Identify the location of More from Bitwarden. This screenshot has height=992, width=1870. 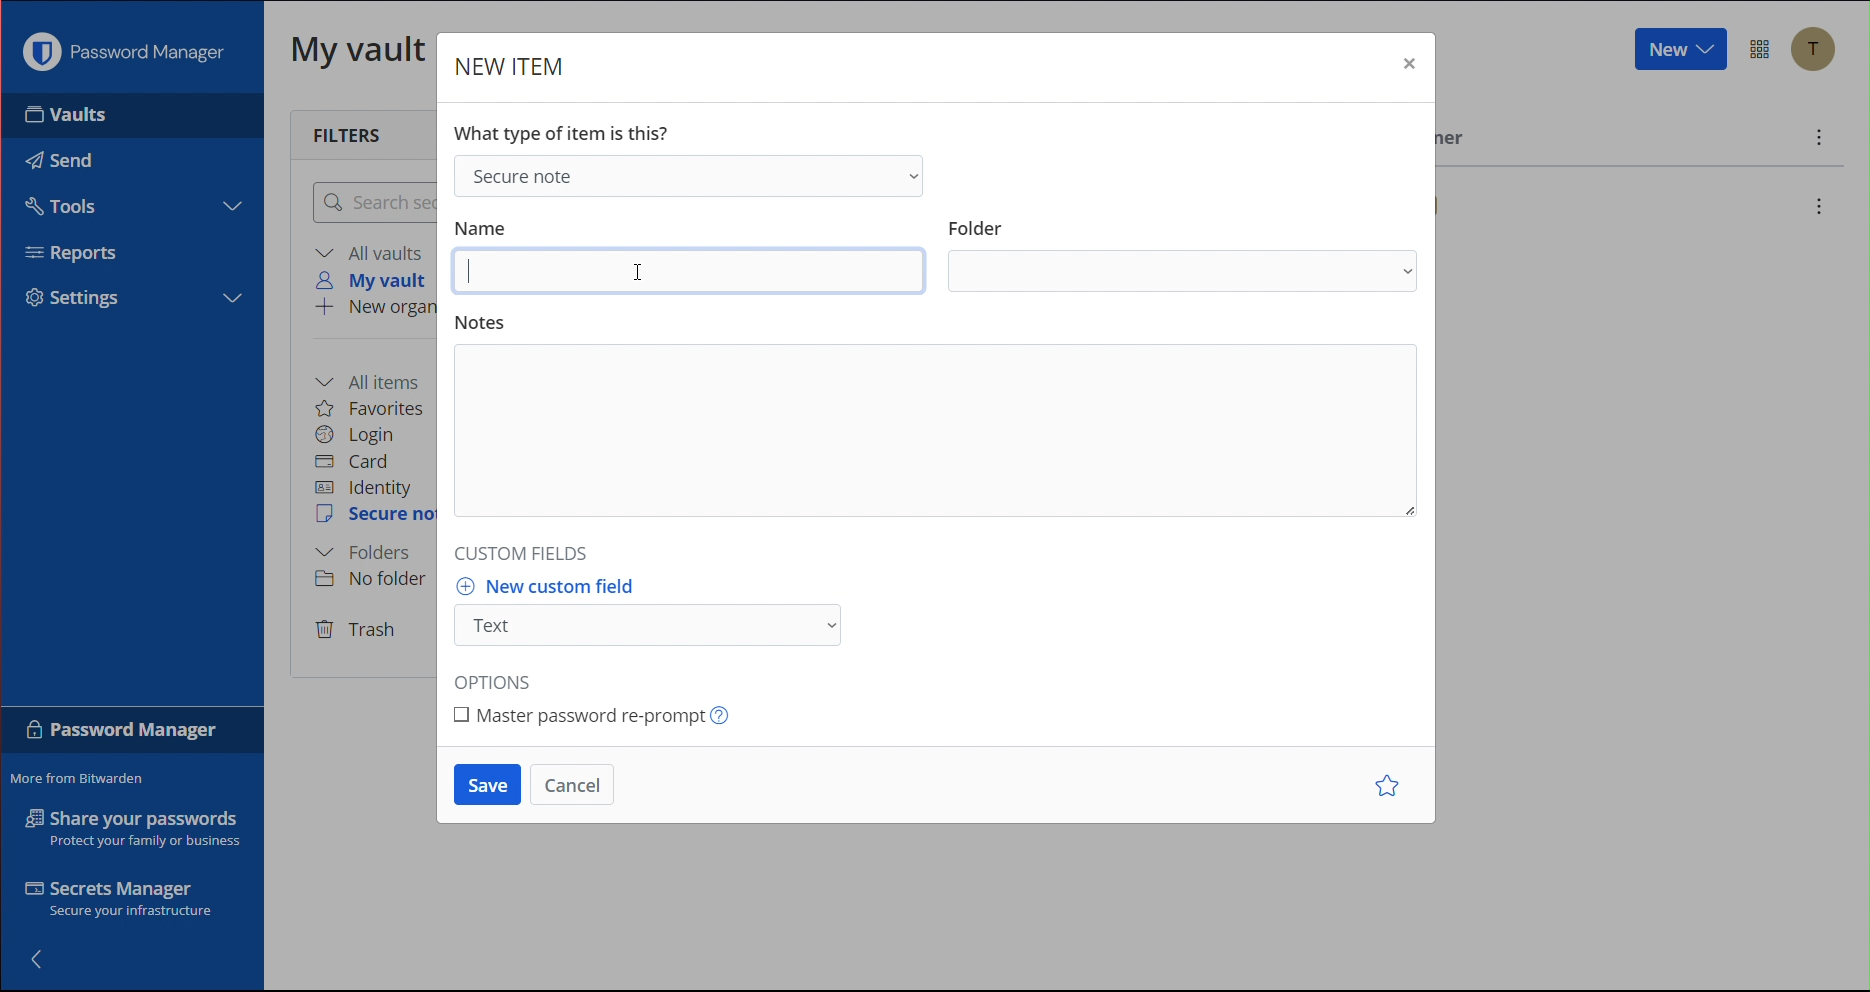
(82, 779).